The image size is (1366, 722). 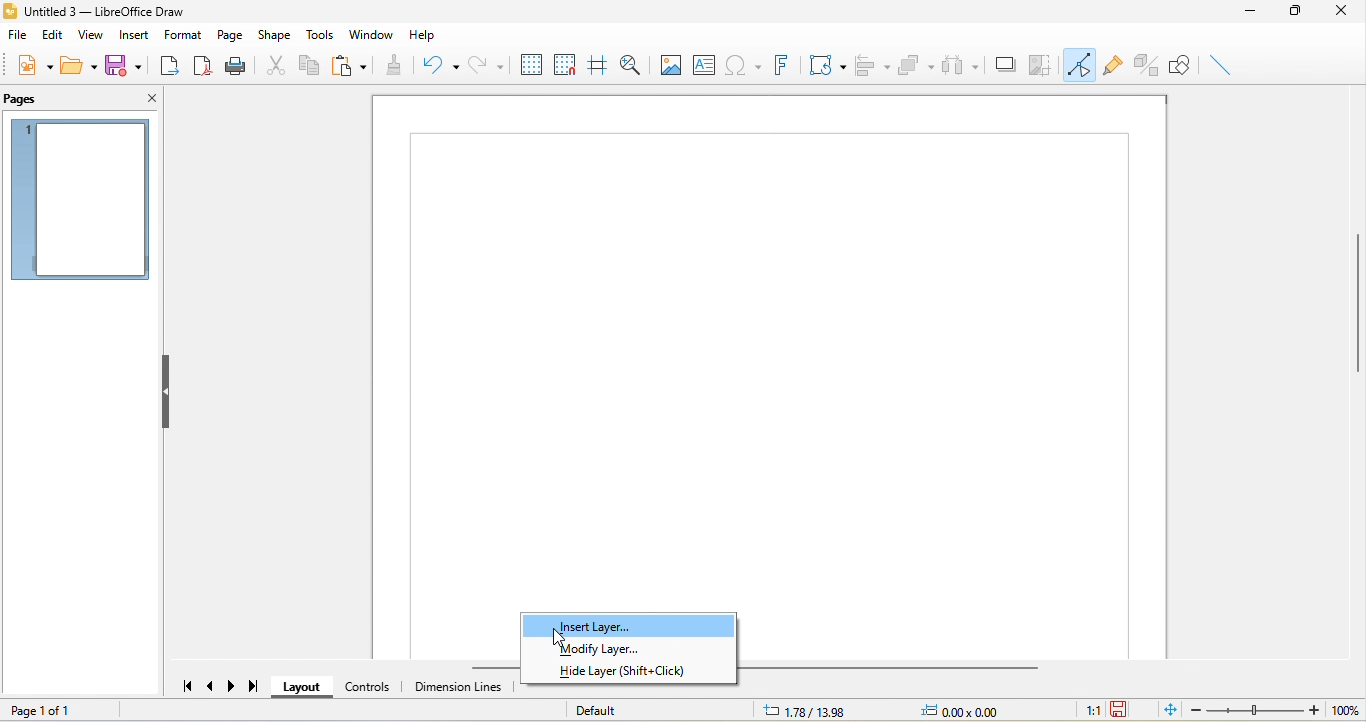 I want to click on shadow, so click(x=1004, y=65).